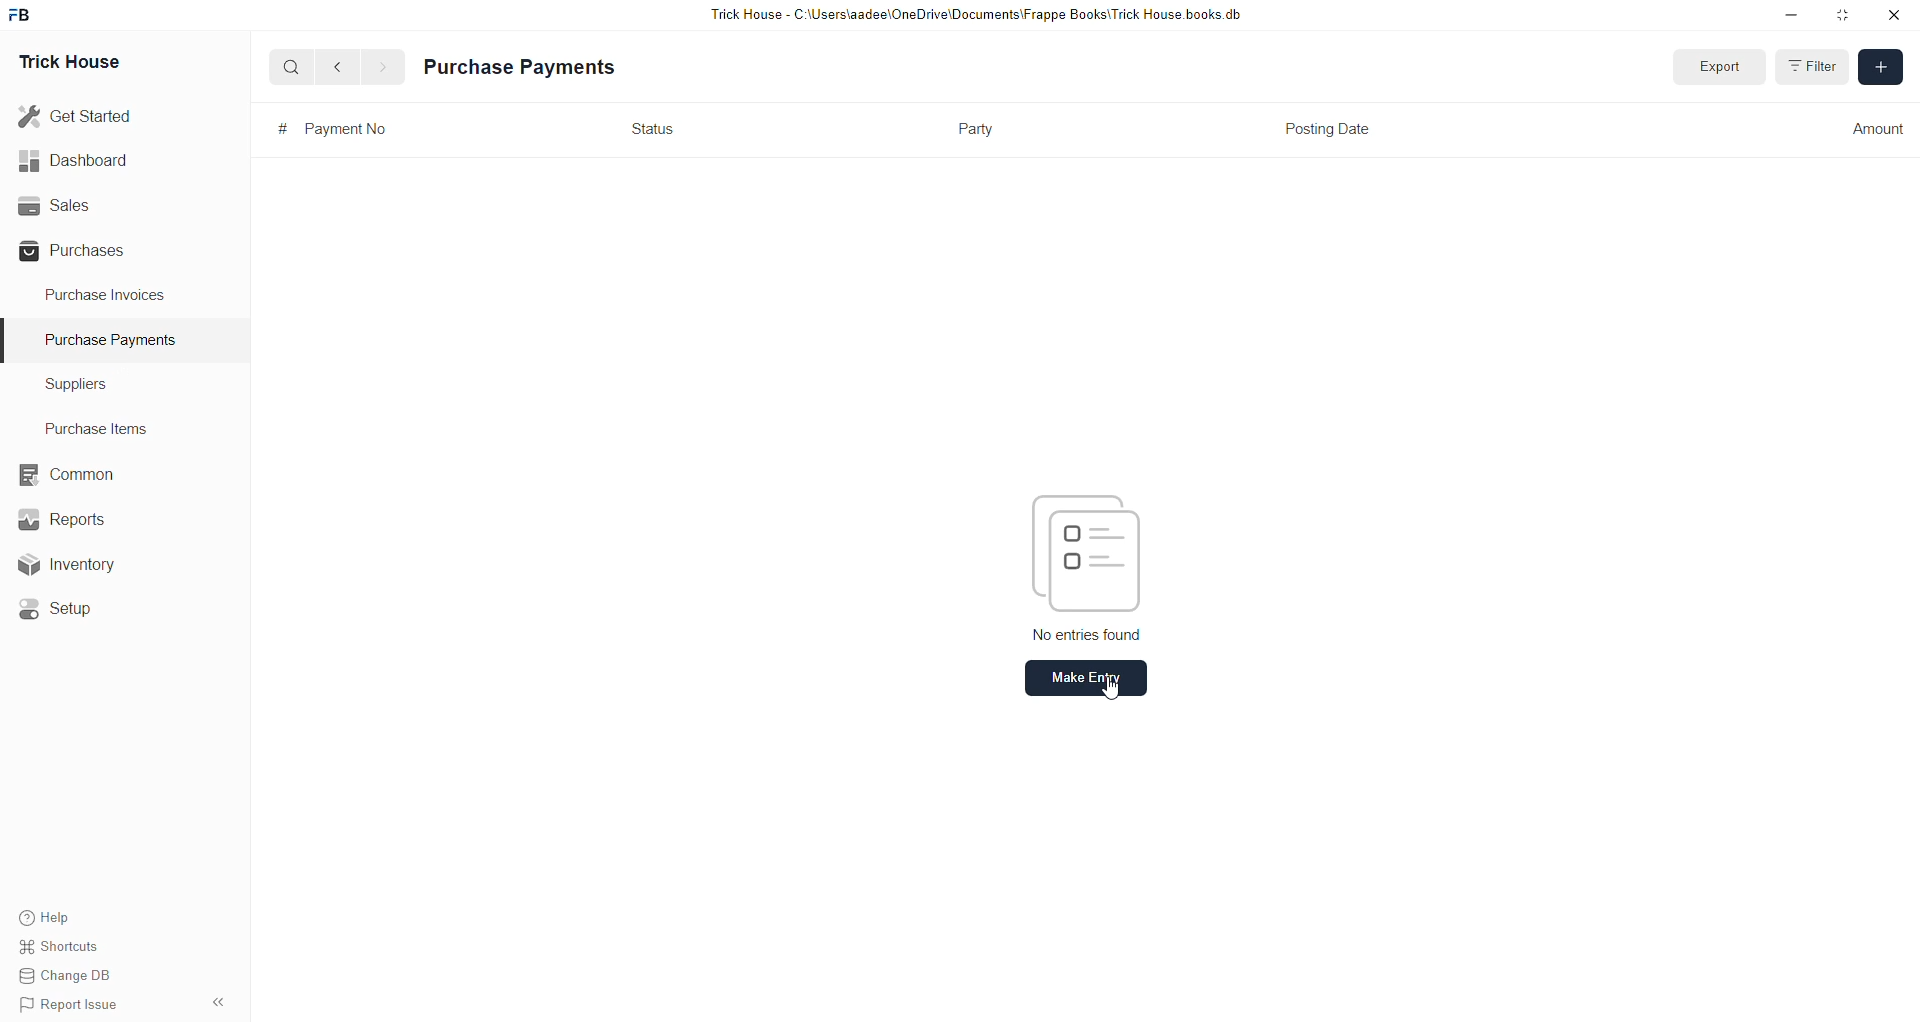 This screenshot has width=1920, height=1022. What do you see at coordinates (63, 473) in the screenshot?
I see `Common` at bounding box center [63, 473].